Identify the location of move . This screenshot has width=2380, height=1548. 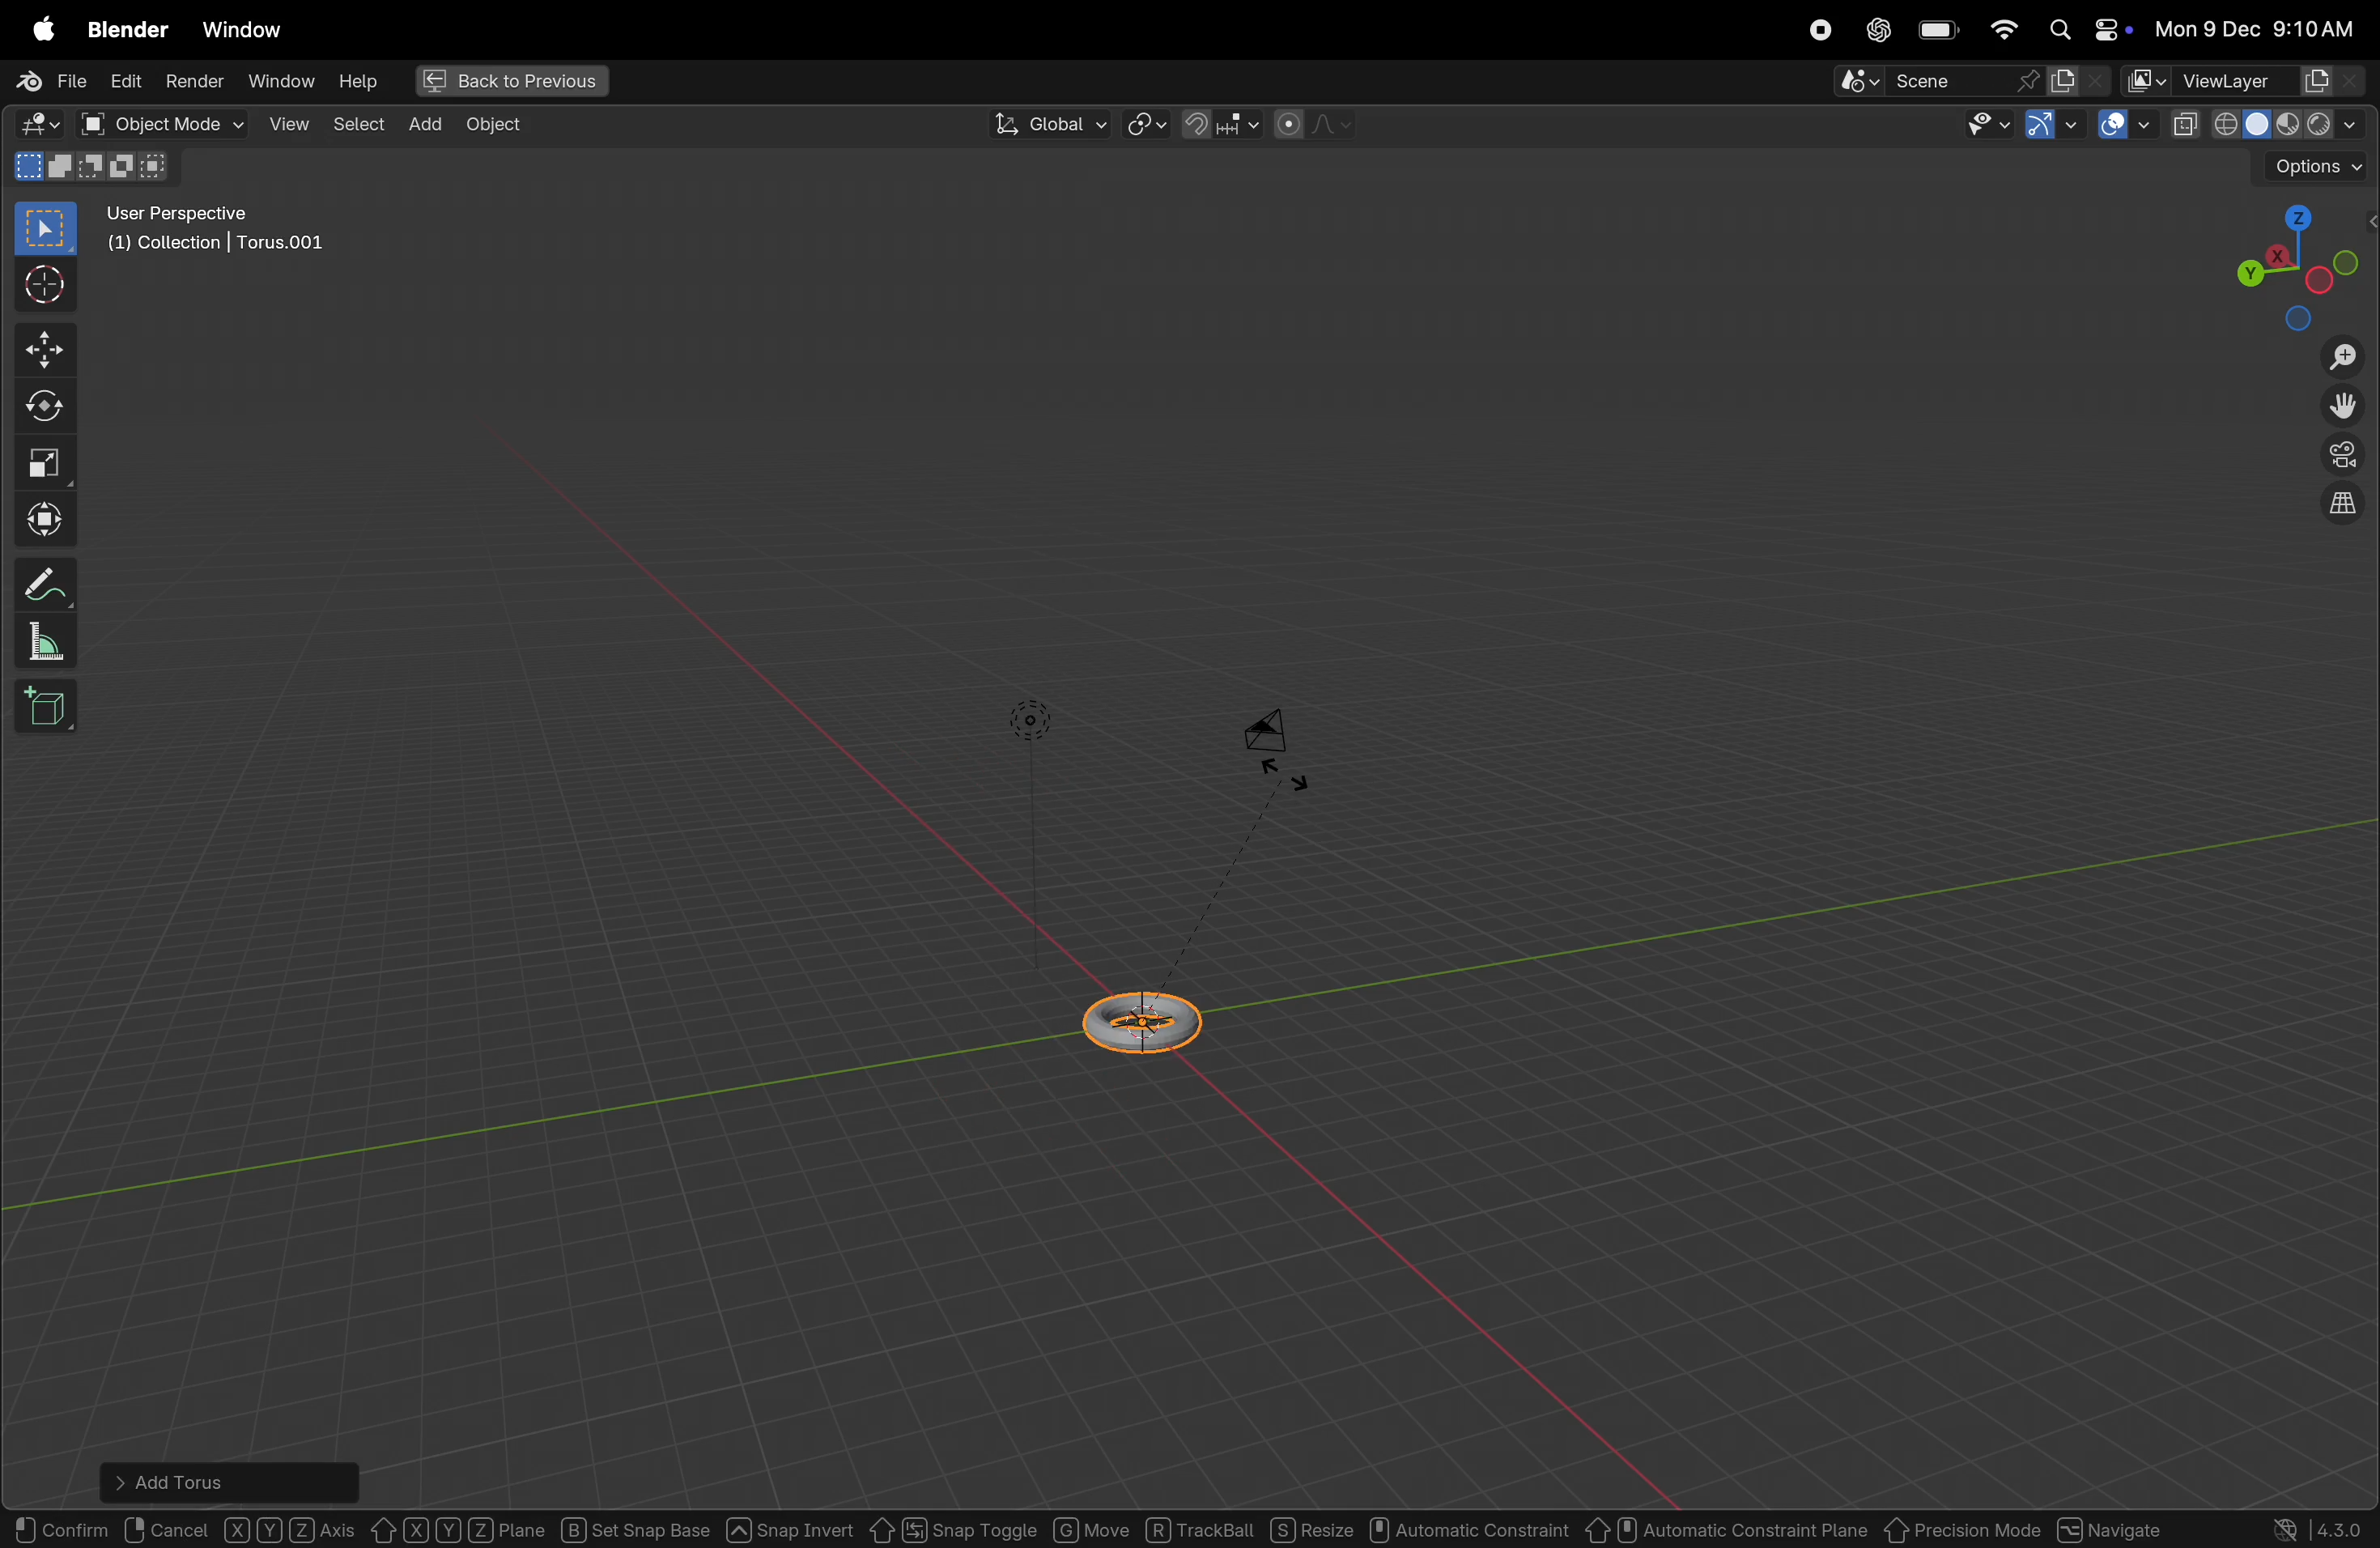
(48, 348).